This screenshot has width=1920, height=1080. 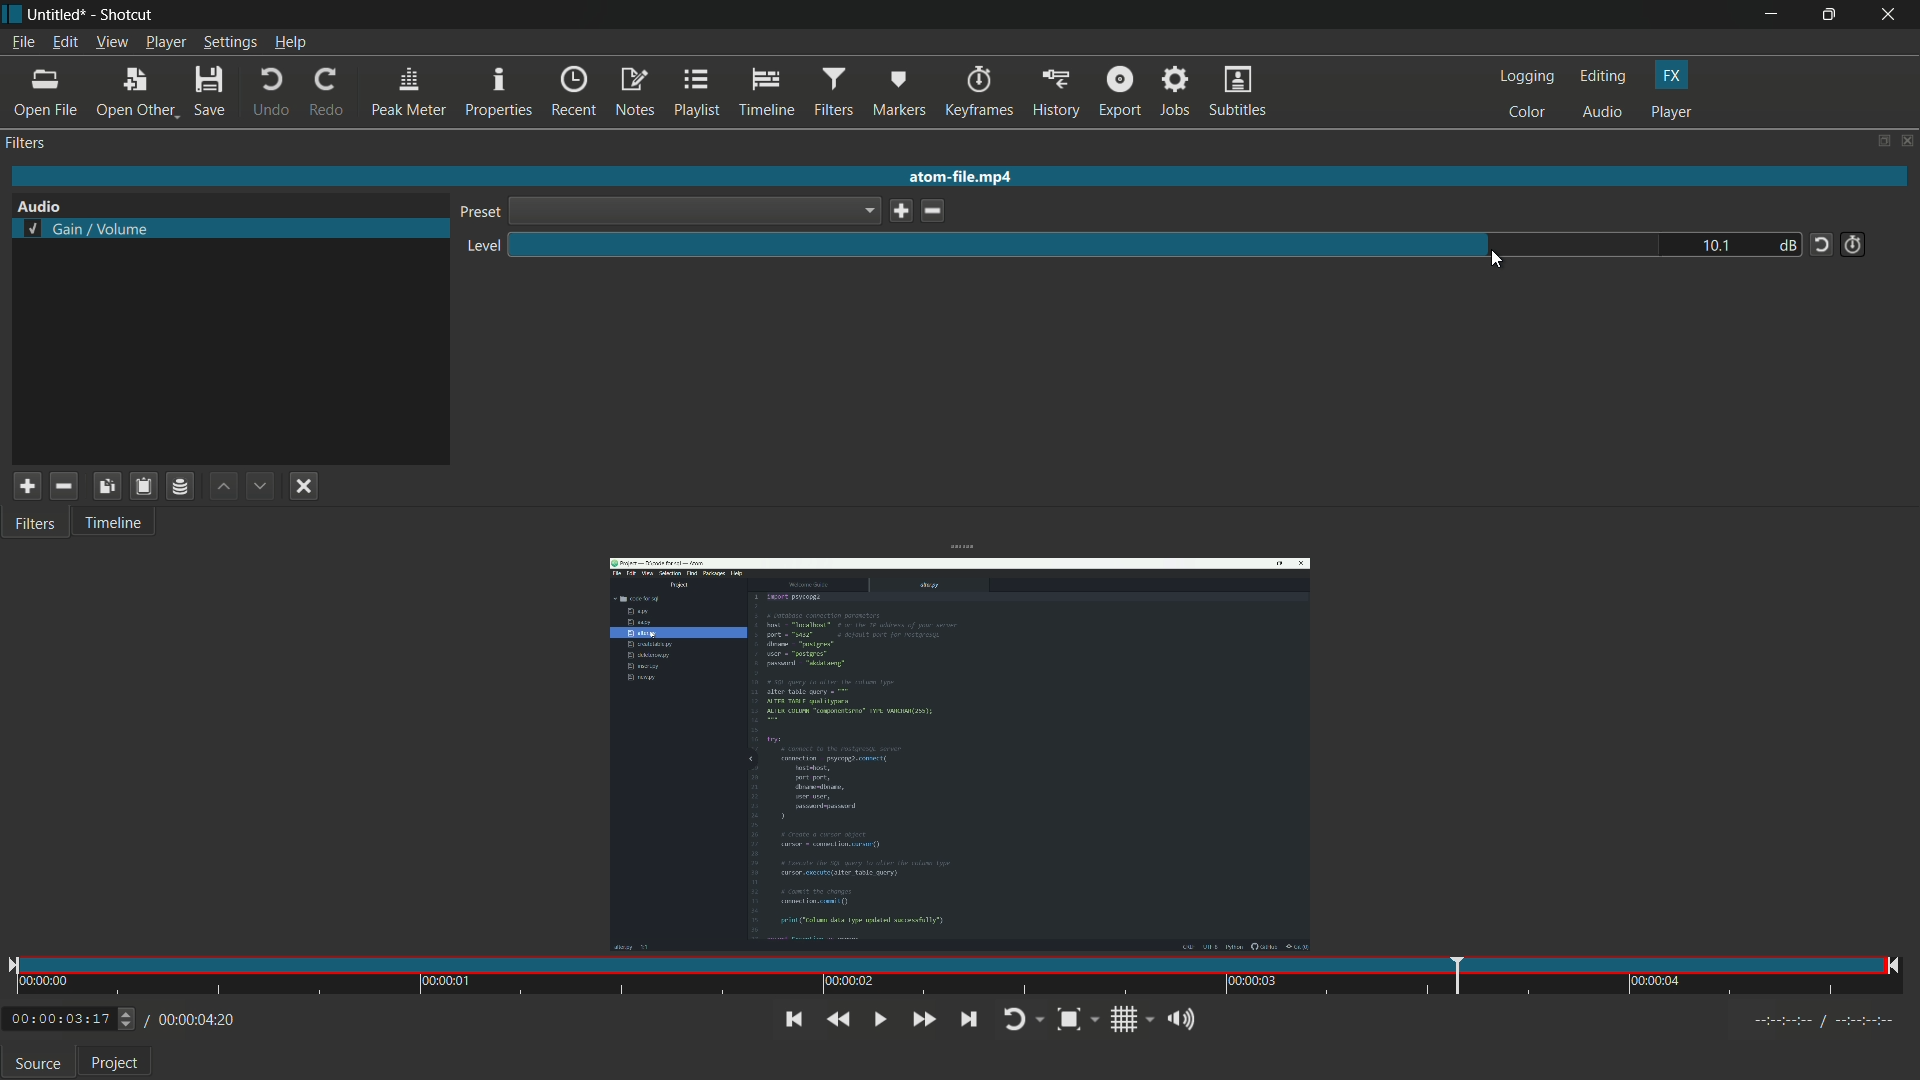 I want to click on toggle player looping, so click(x=1022, y=1021).